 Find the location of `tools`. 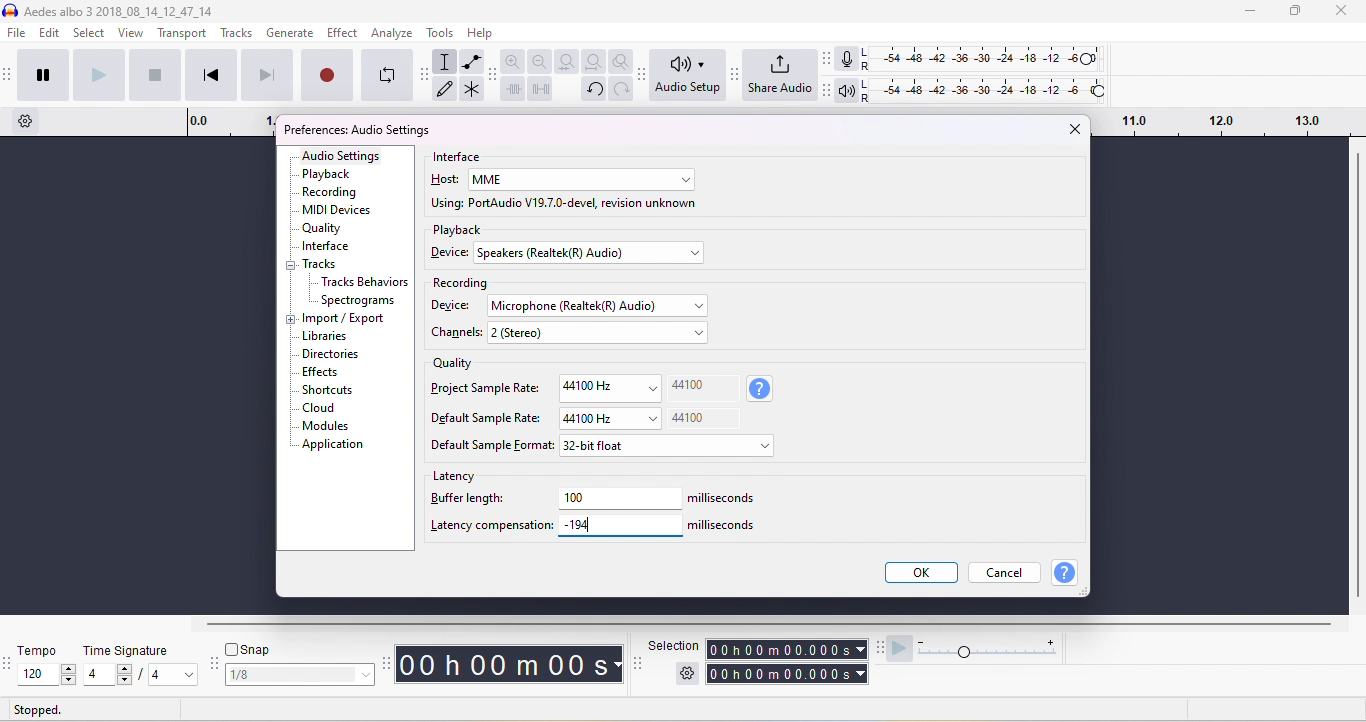

tools is located at coordinates (441, 32).